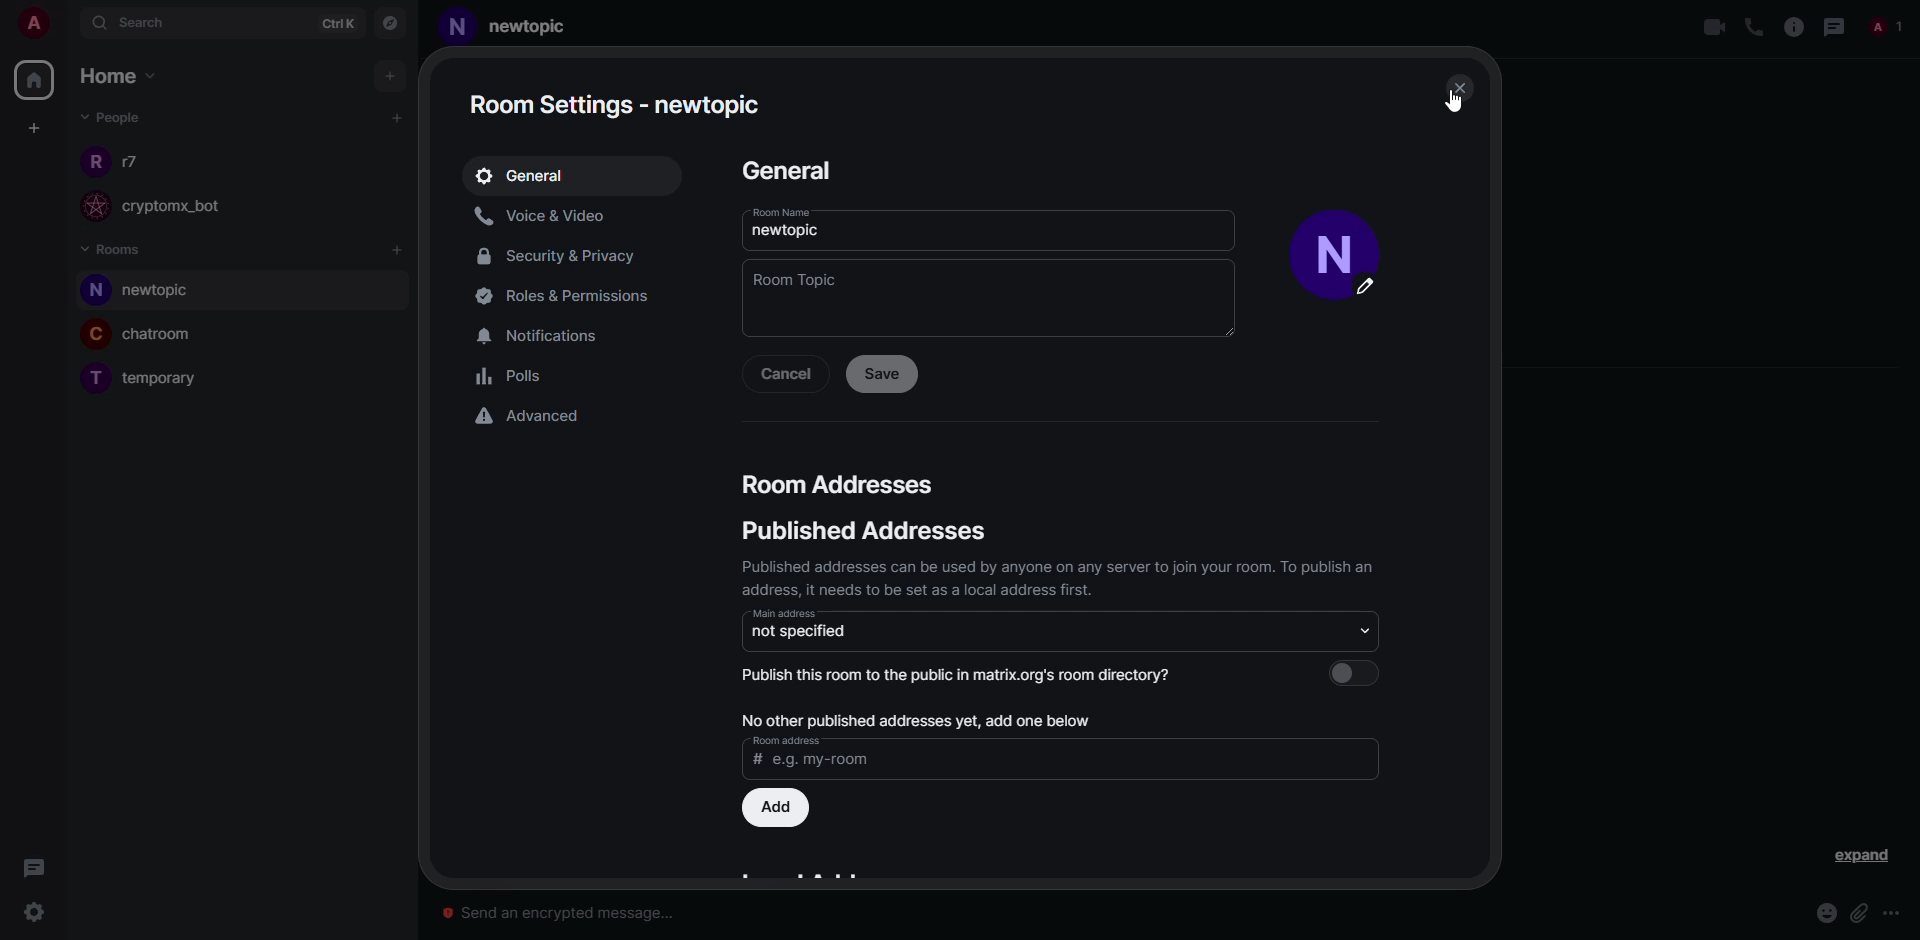 This screenshot has height=940, width=1920. Describe the element at coordinates (966, 674) in the screenshot. I see `publish this room` at that location.